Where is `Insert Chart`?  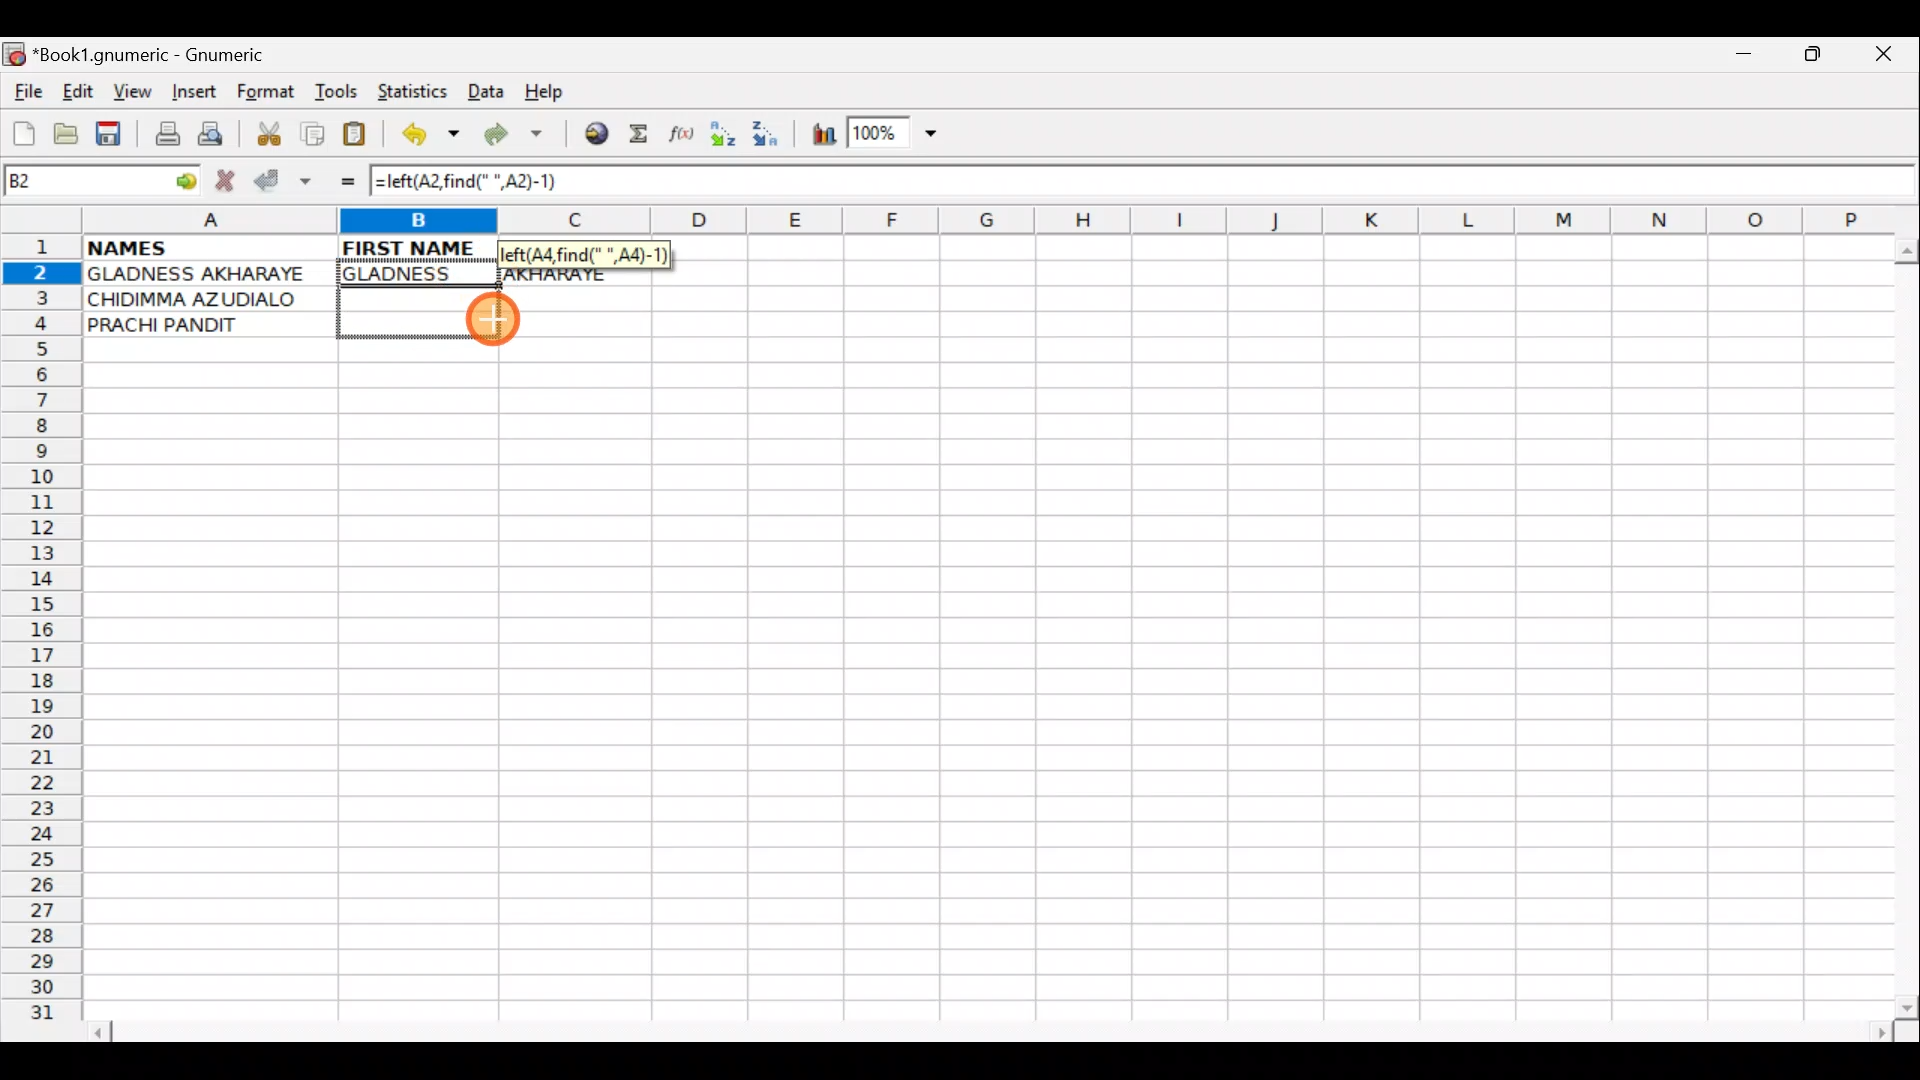 Insert Chart is located at coordinates (818, 137).